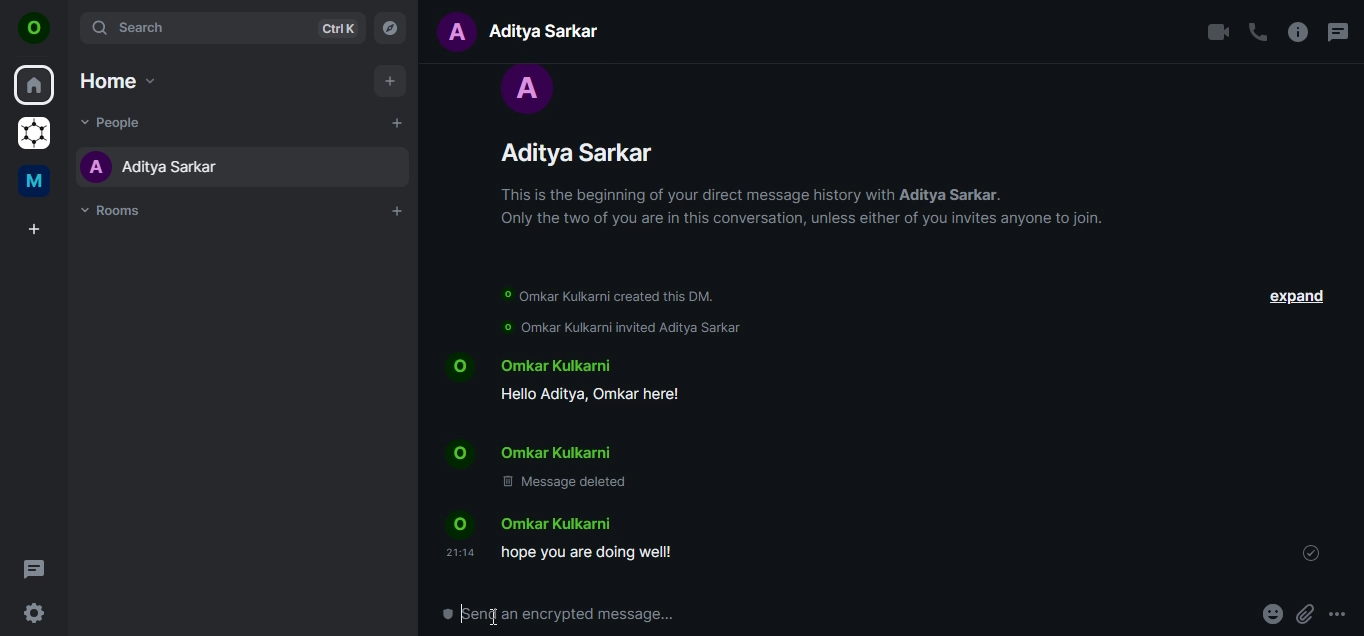  I want to click on text box, so click(604, 615).